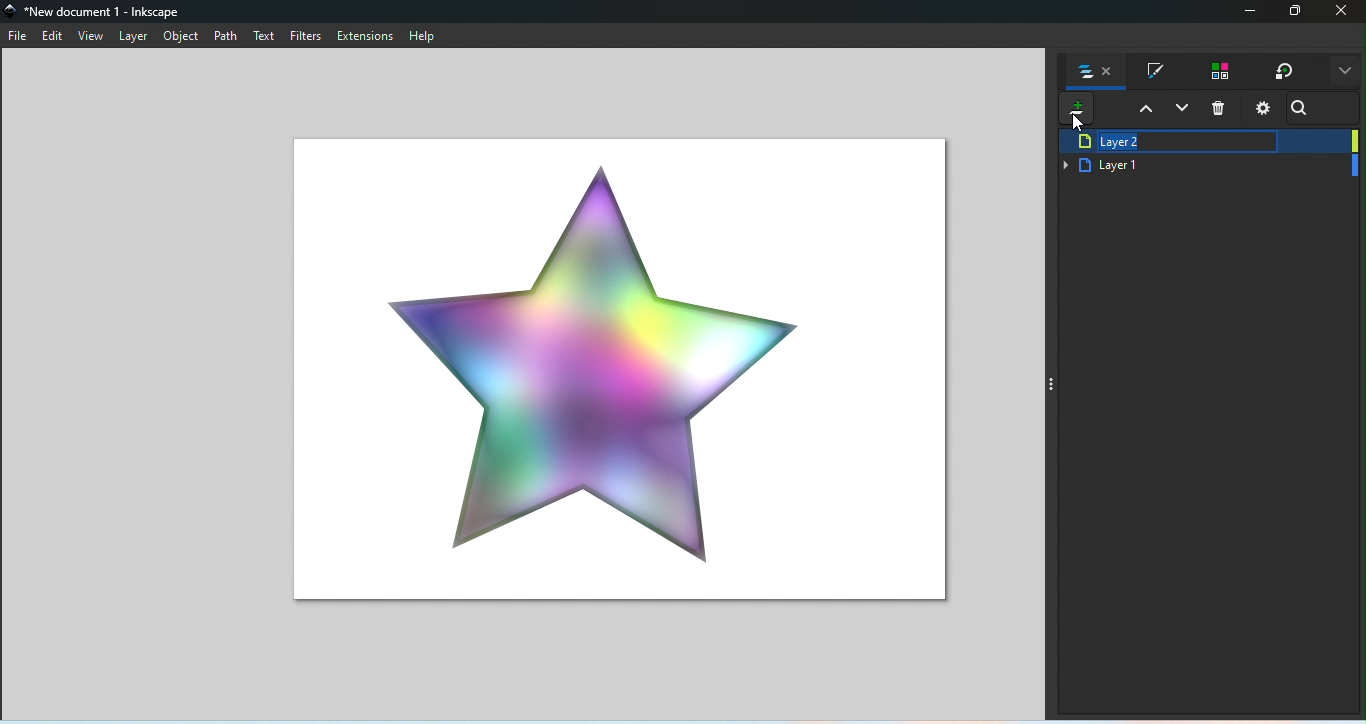 The height and width of the screenshot is (724, 1366). What do you see at coordinates (612, 365) in the screenshot?
I see `Canvas` at bounding box center [612, 365].